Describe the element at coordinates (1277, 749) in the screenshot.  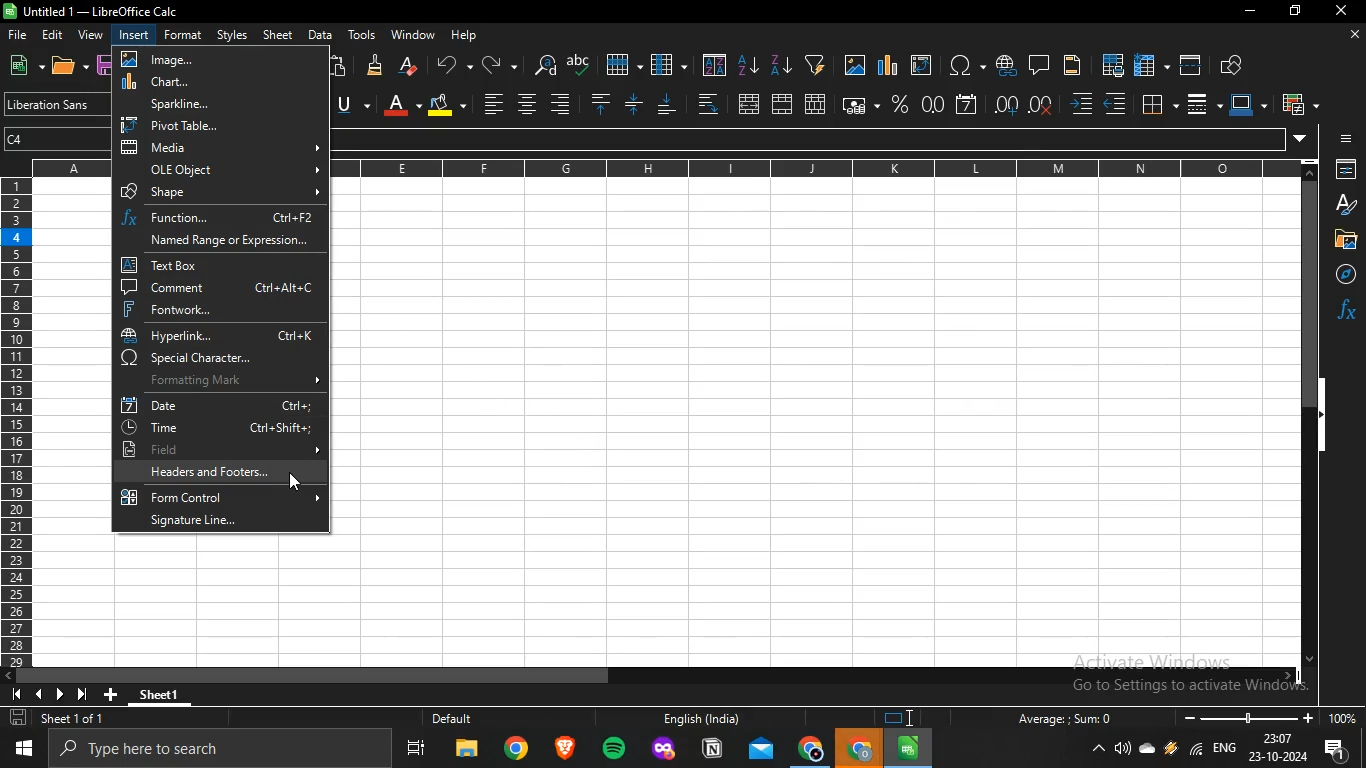
I see `date and time` at that location.